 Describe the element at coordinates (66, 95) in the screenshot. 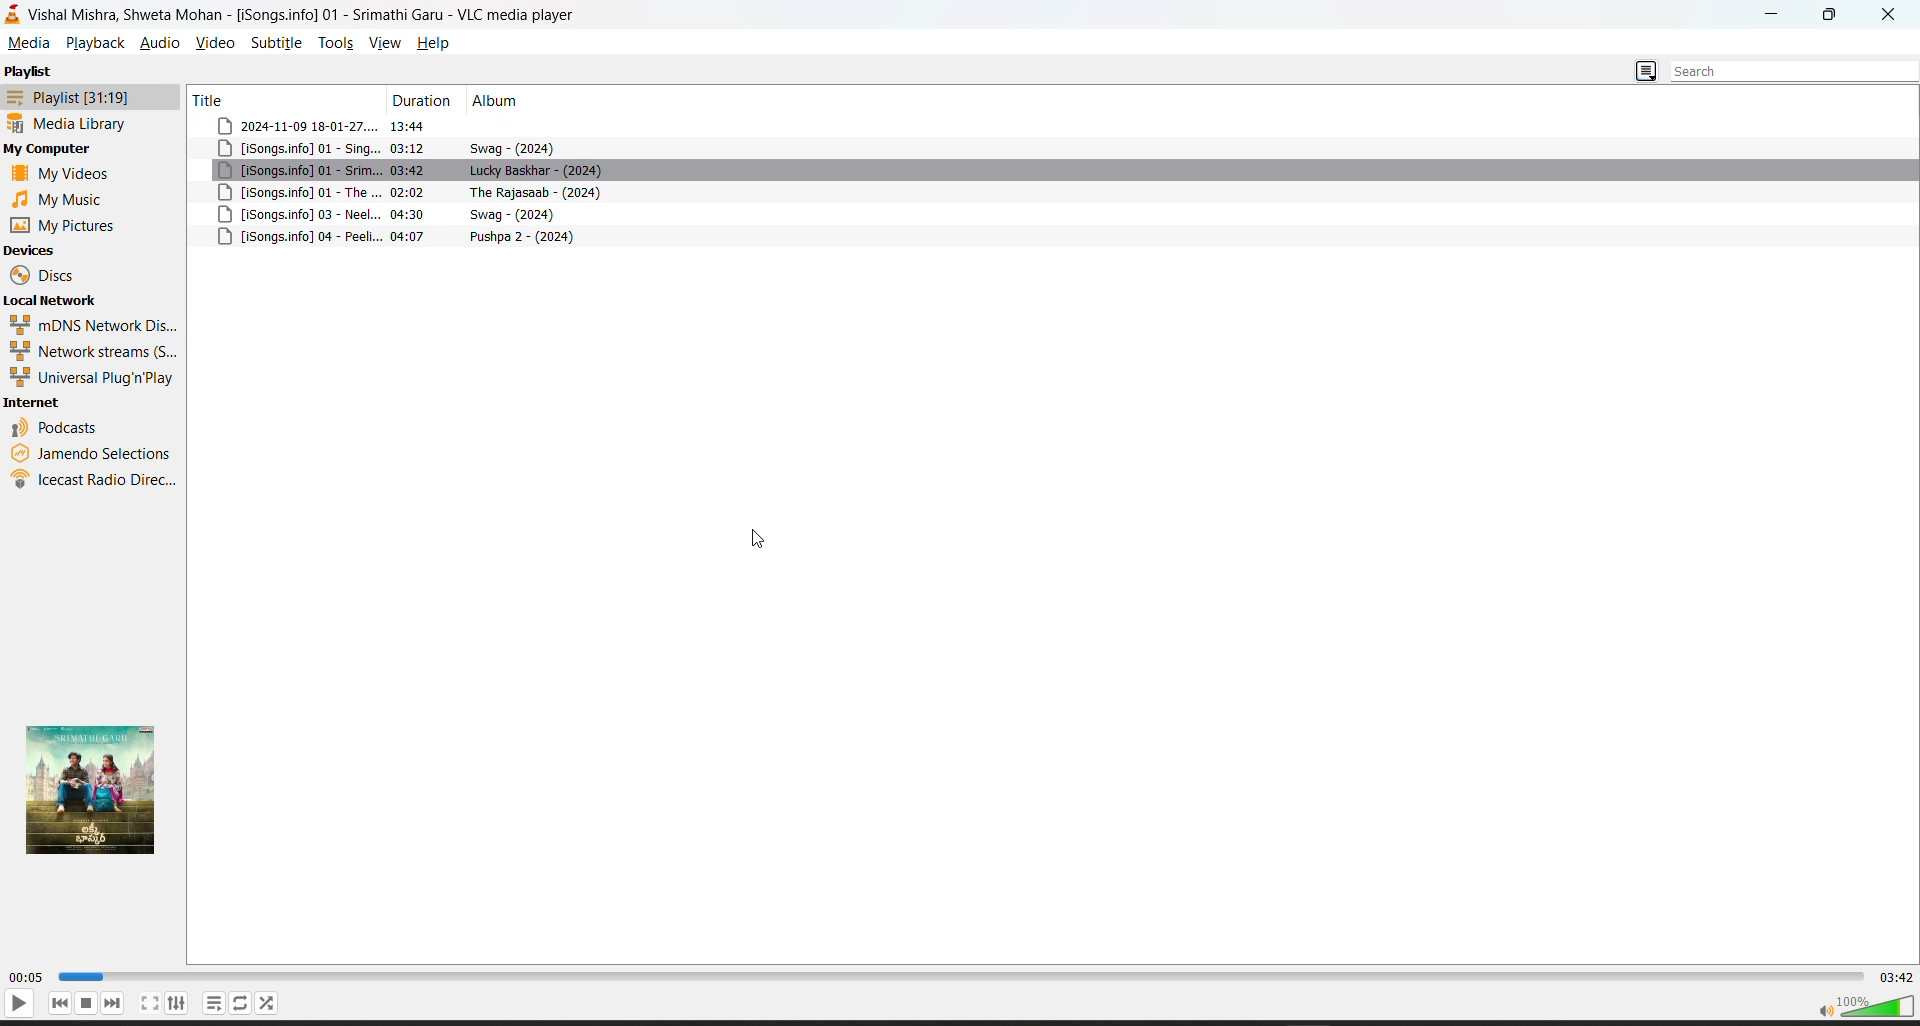

I see `playlist` at that location.